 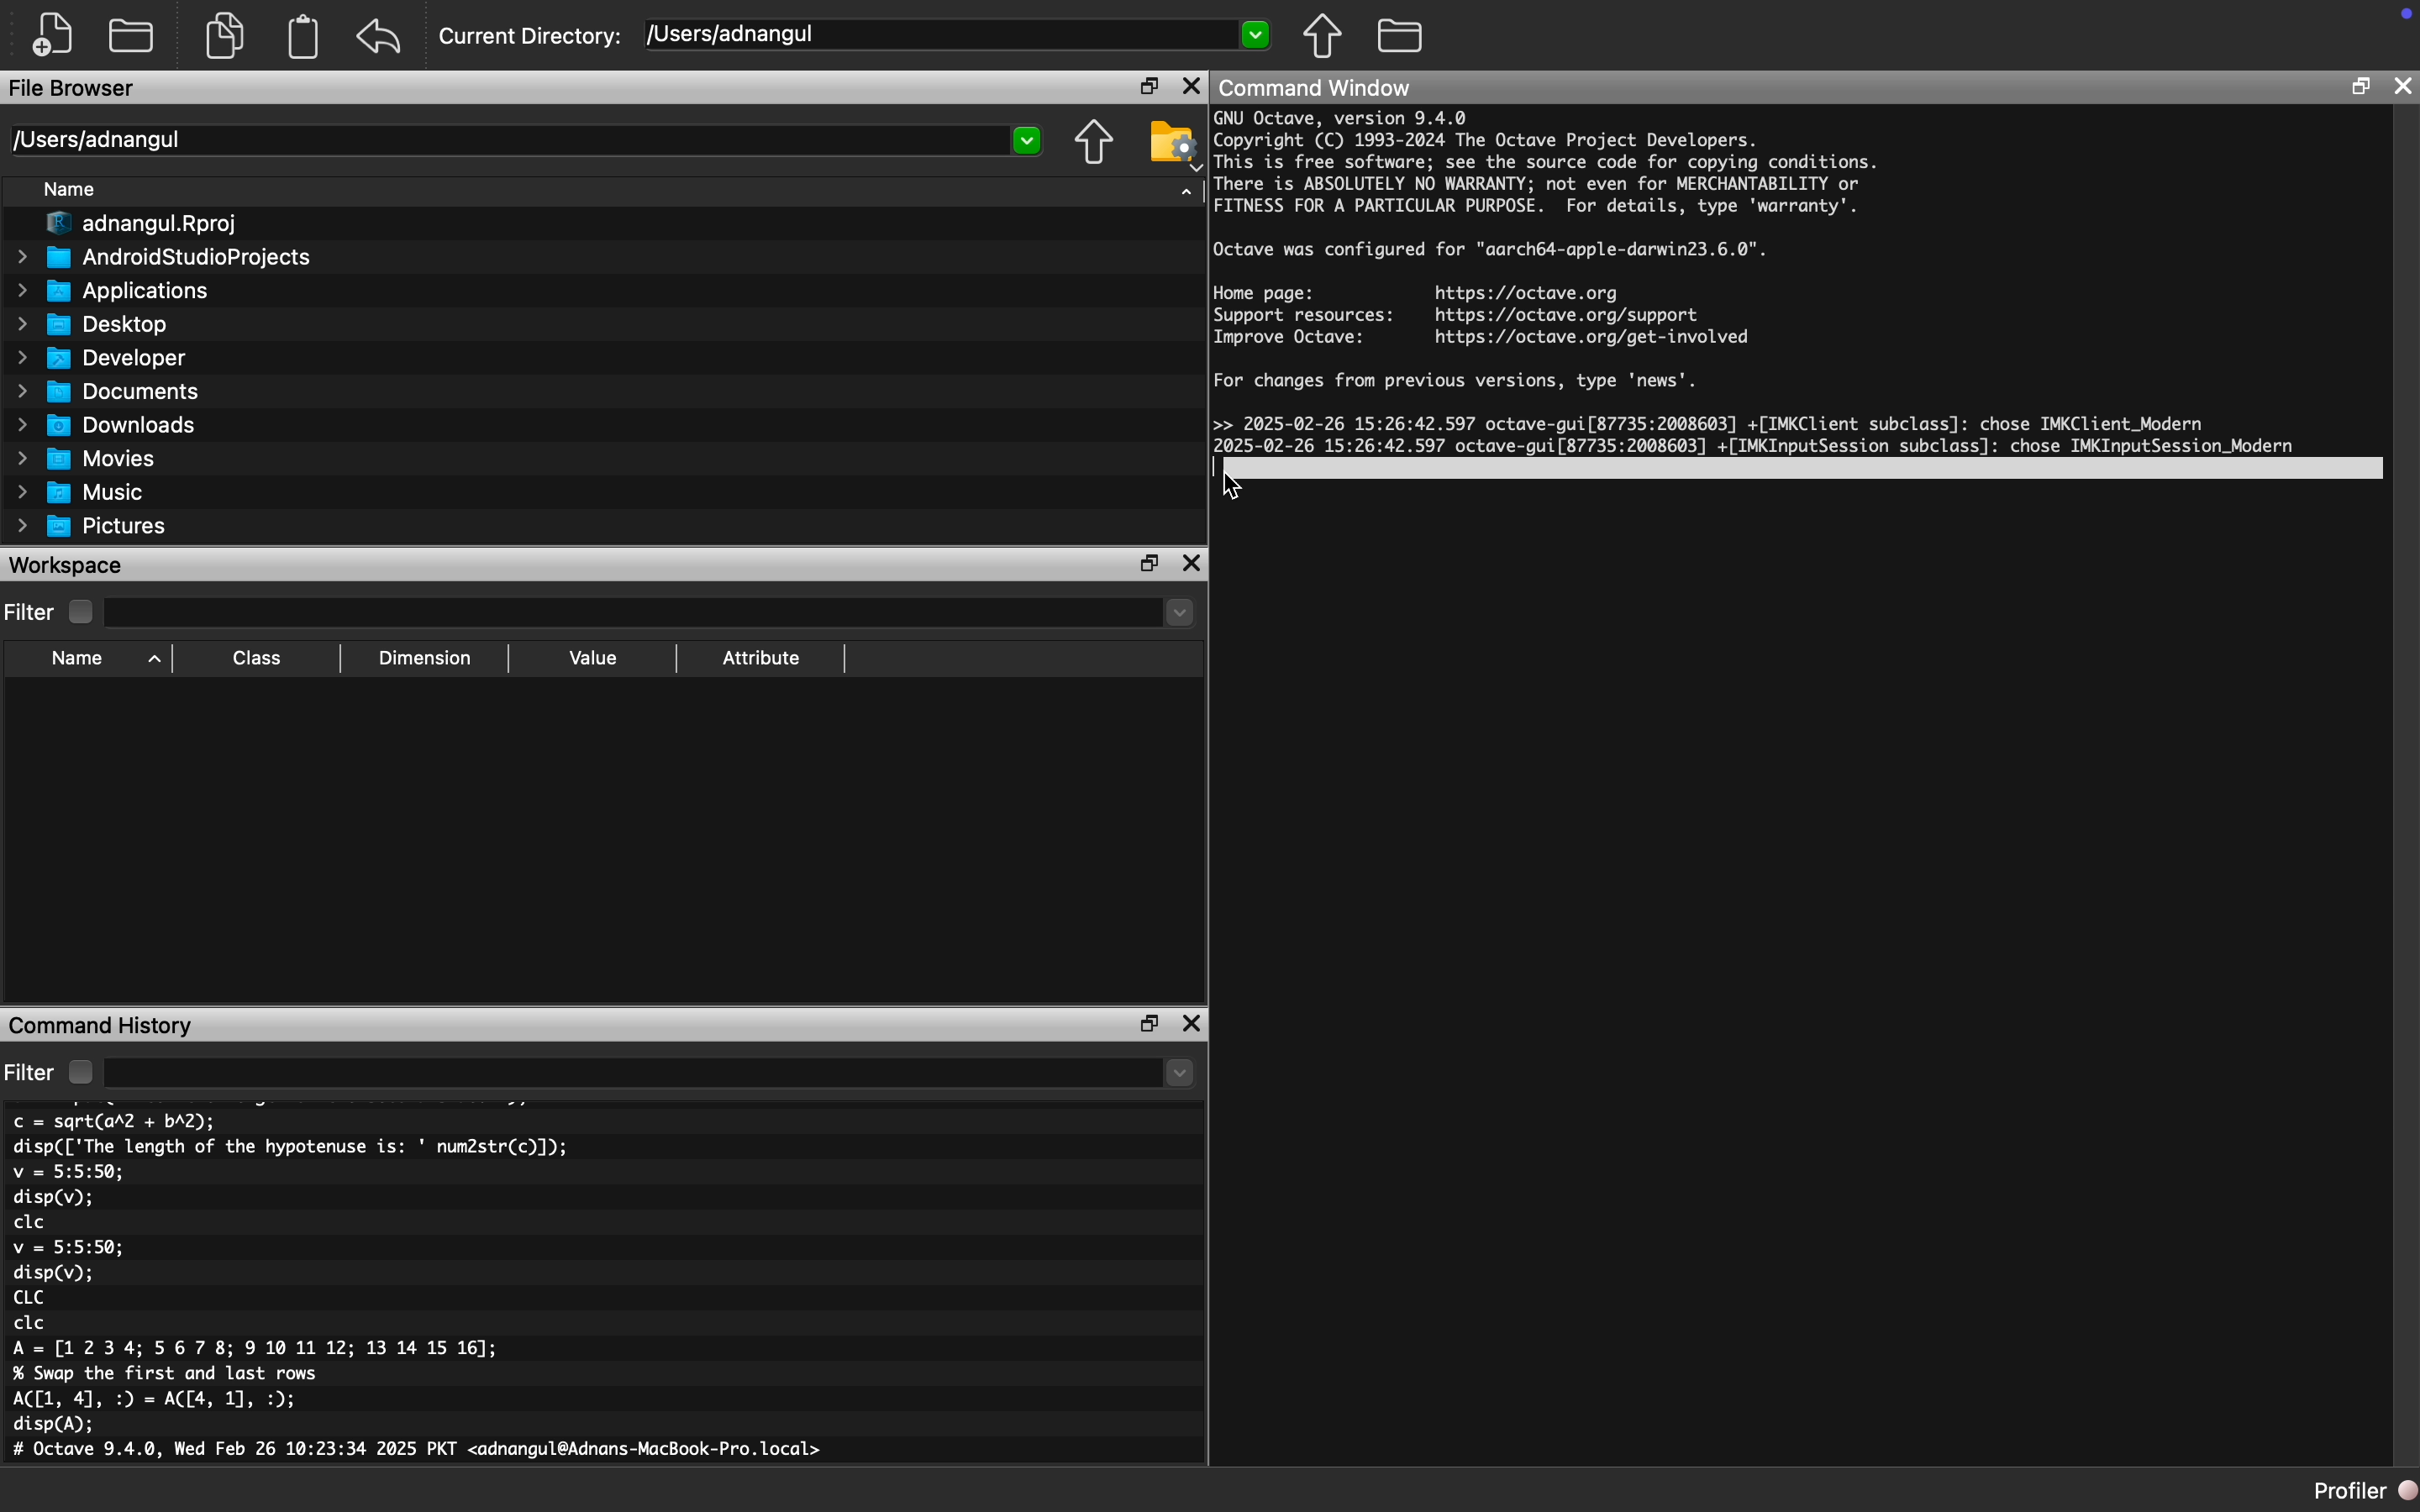 I want to click on Profiler, so click(x=2365, y=1492).